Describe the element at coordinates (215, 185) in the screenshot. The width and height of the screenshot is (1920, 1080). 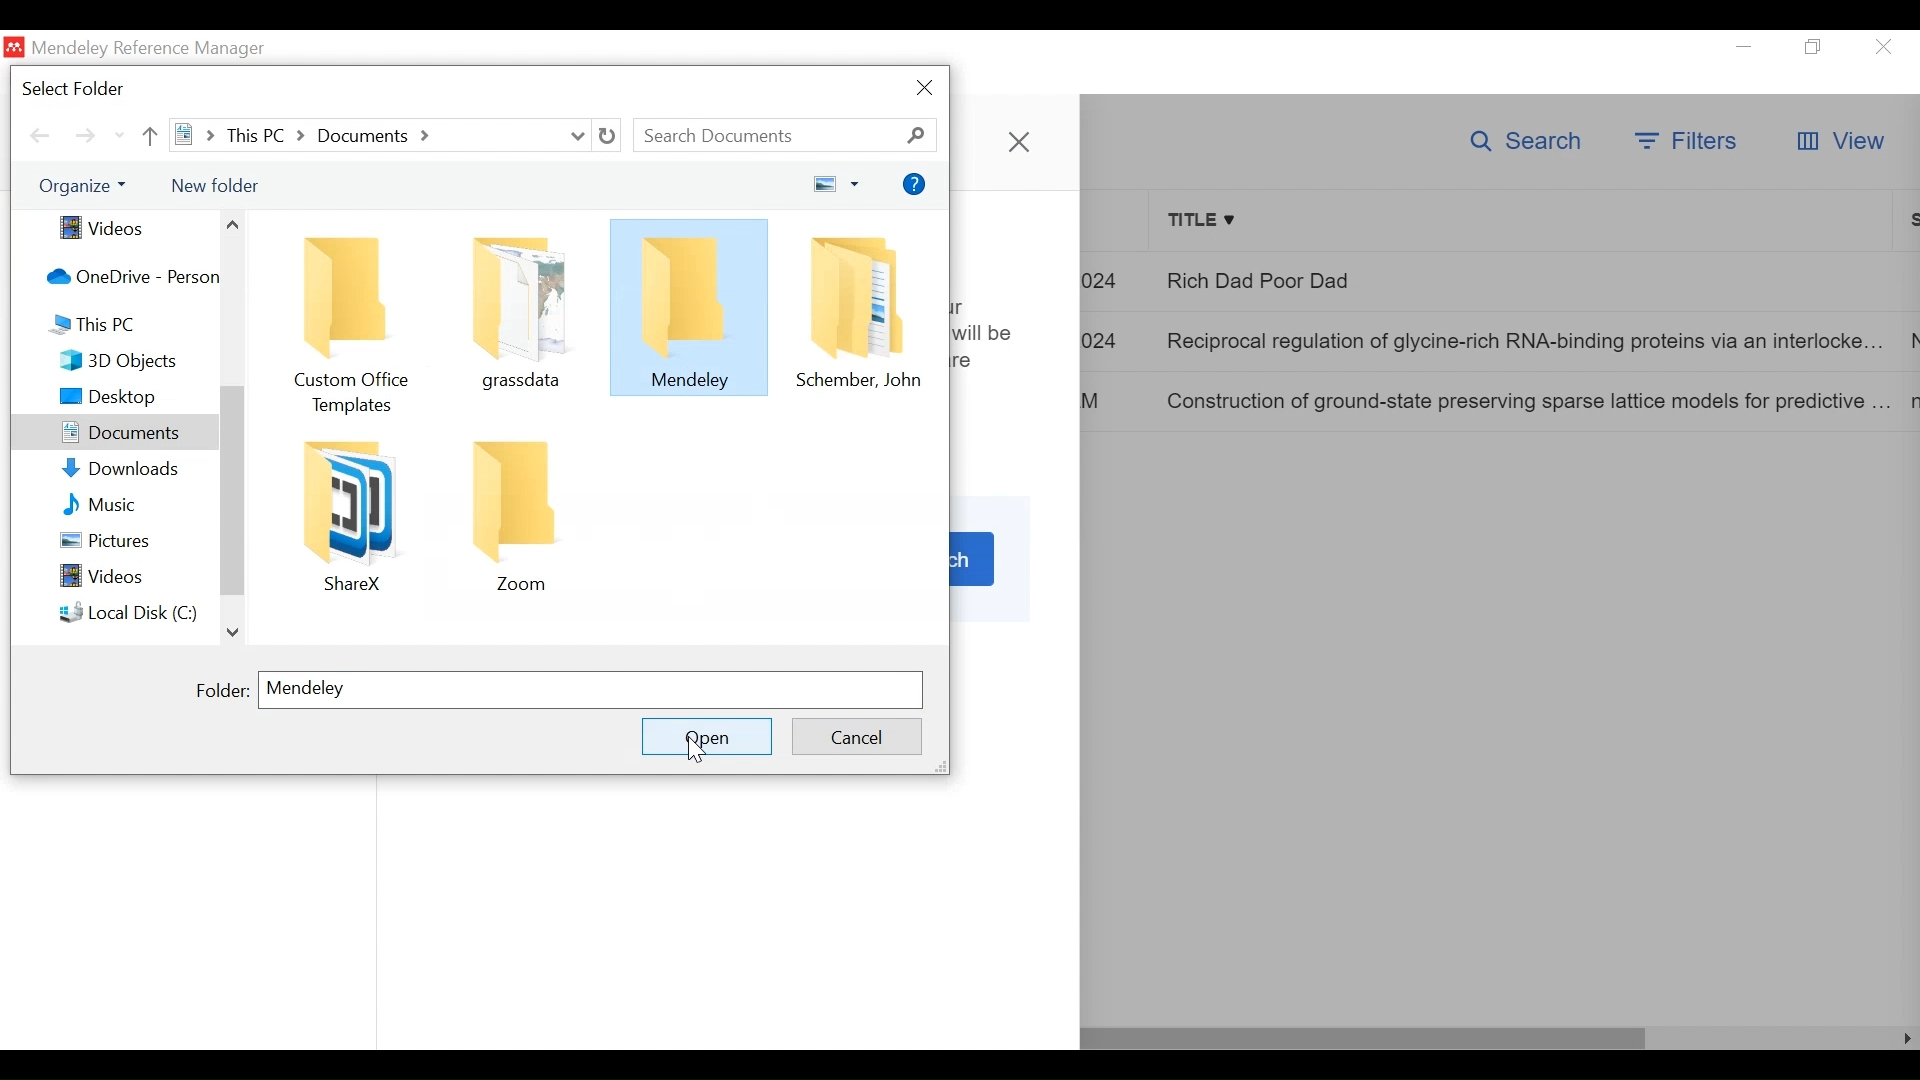
I see `New Folder` at that location.